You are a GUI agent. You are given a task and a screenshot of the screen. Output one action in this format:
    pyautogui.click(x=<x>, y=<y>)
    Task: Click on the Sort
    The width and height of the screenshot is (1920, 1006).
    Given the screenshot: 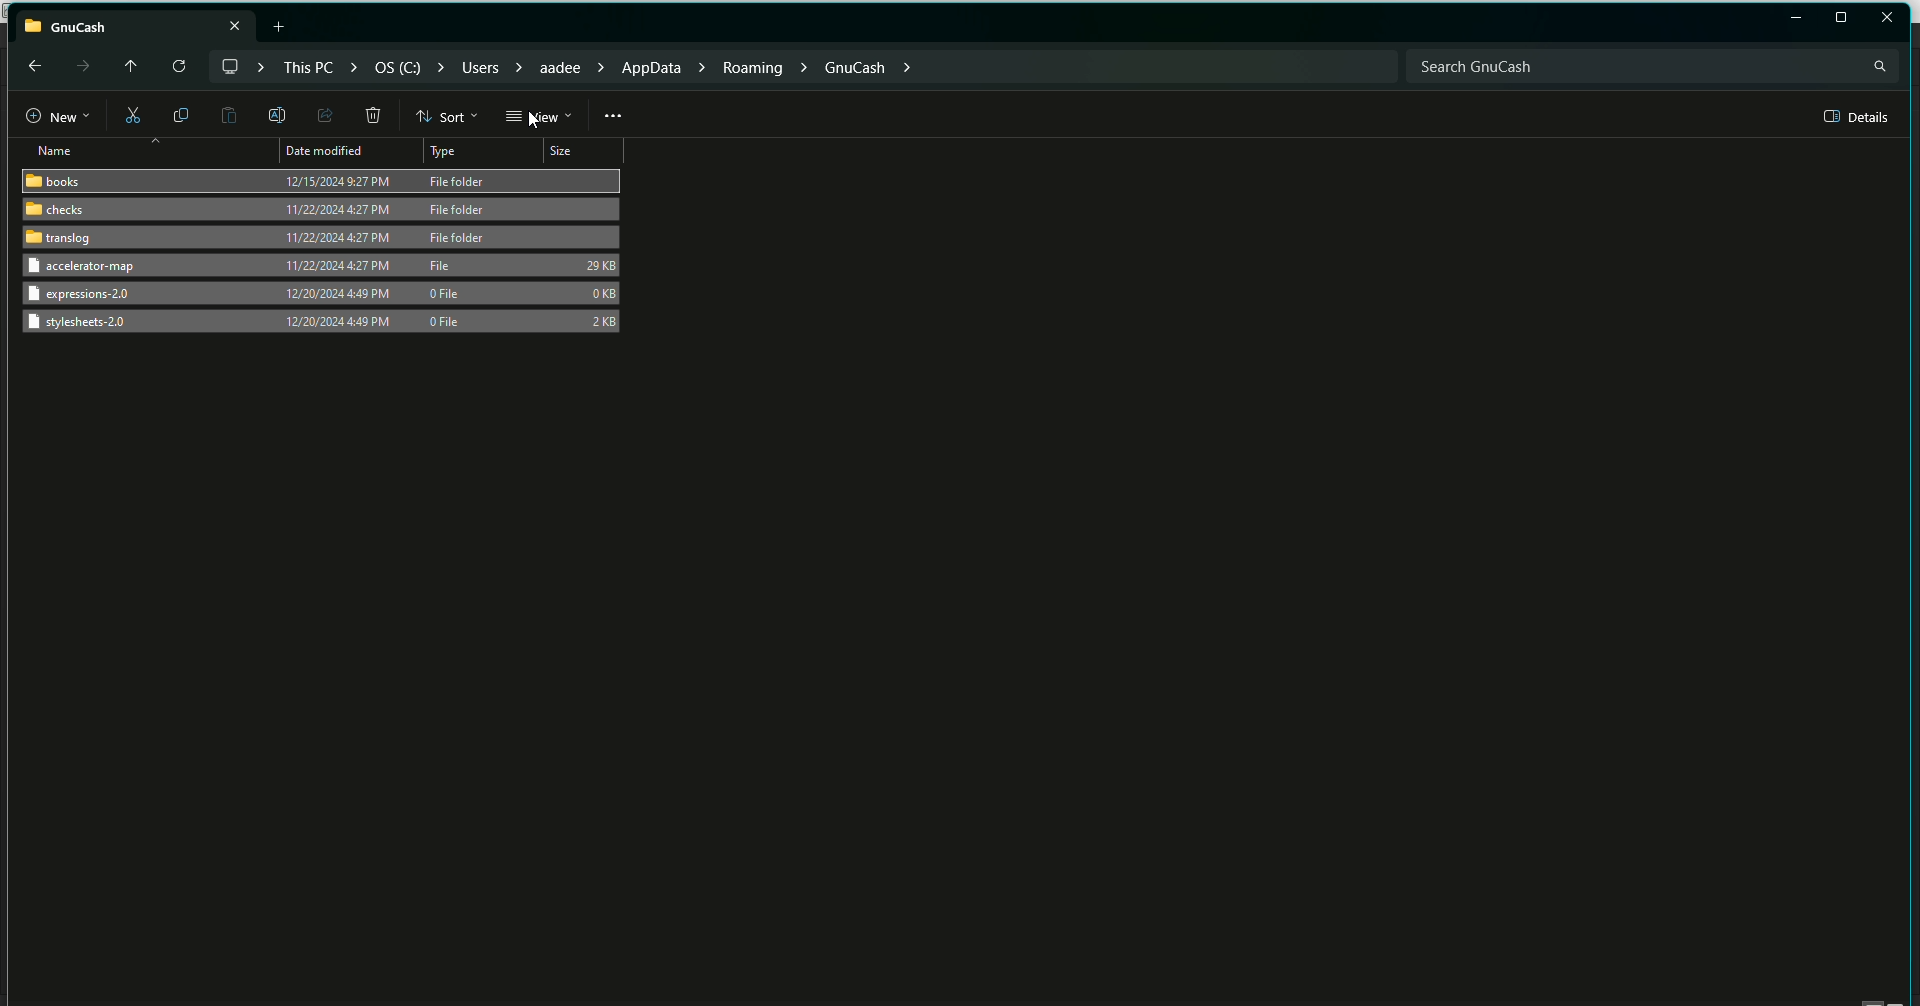 What is the action you would take?
    pyautogui.click(x=448, y=116)
    